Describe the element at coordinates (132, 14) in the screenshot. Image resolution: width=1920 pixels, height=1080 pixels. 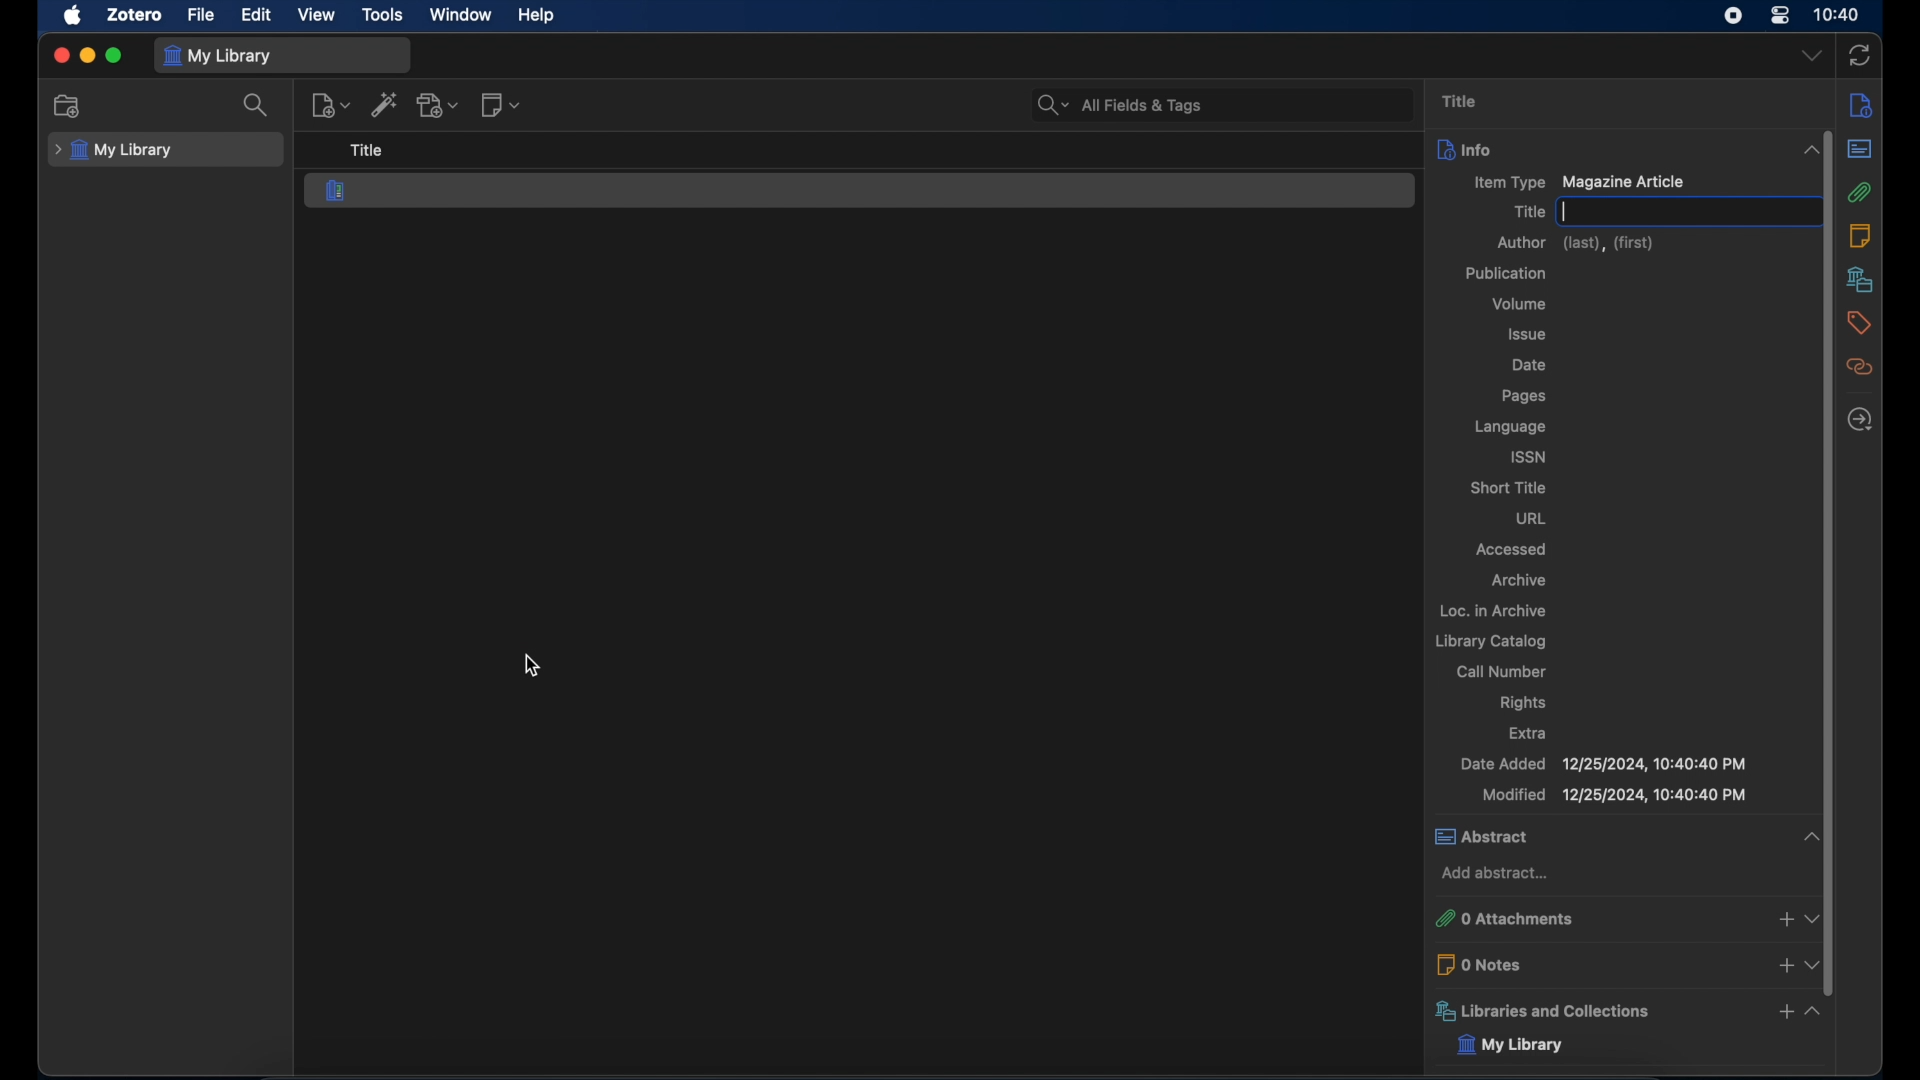
I see `zotero` at that location.